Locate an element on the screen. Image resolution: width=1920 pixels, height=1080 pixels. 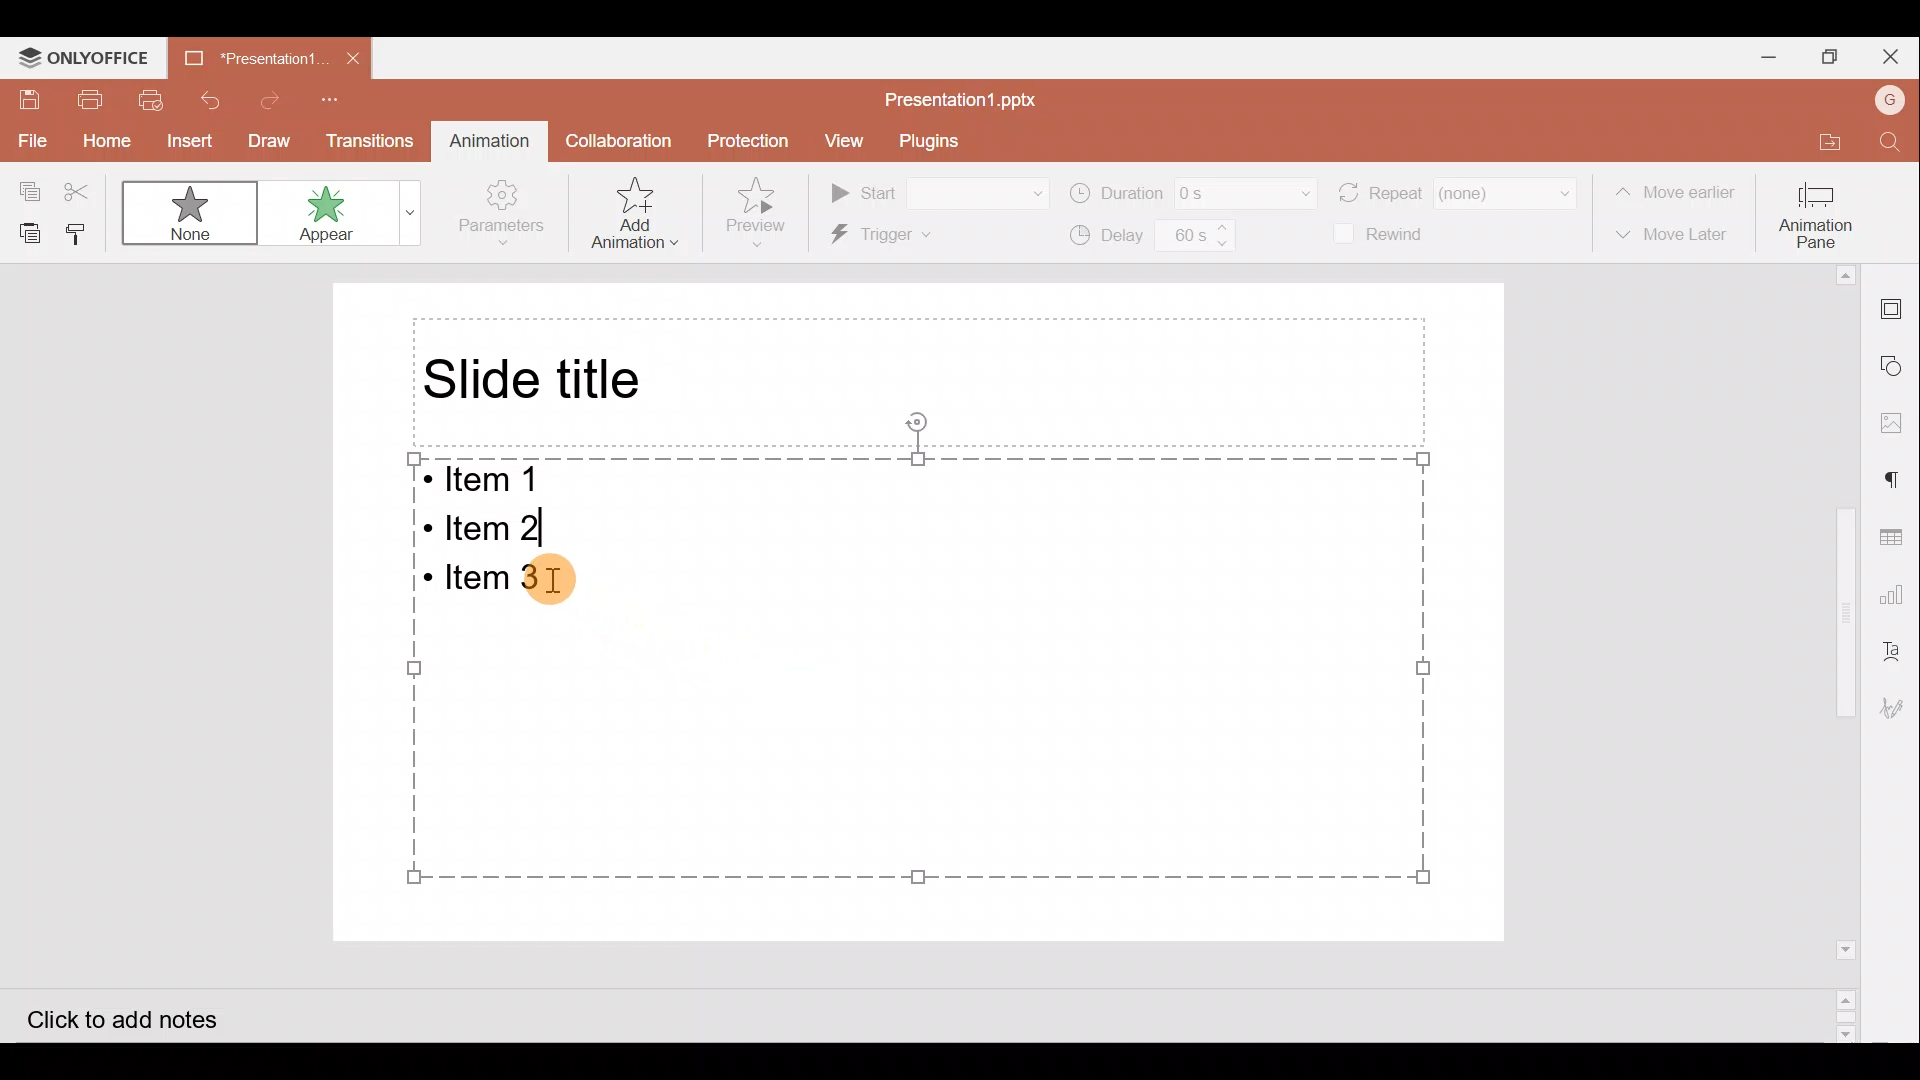
Image settings is located at coordinates (1902, 422).